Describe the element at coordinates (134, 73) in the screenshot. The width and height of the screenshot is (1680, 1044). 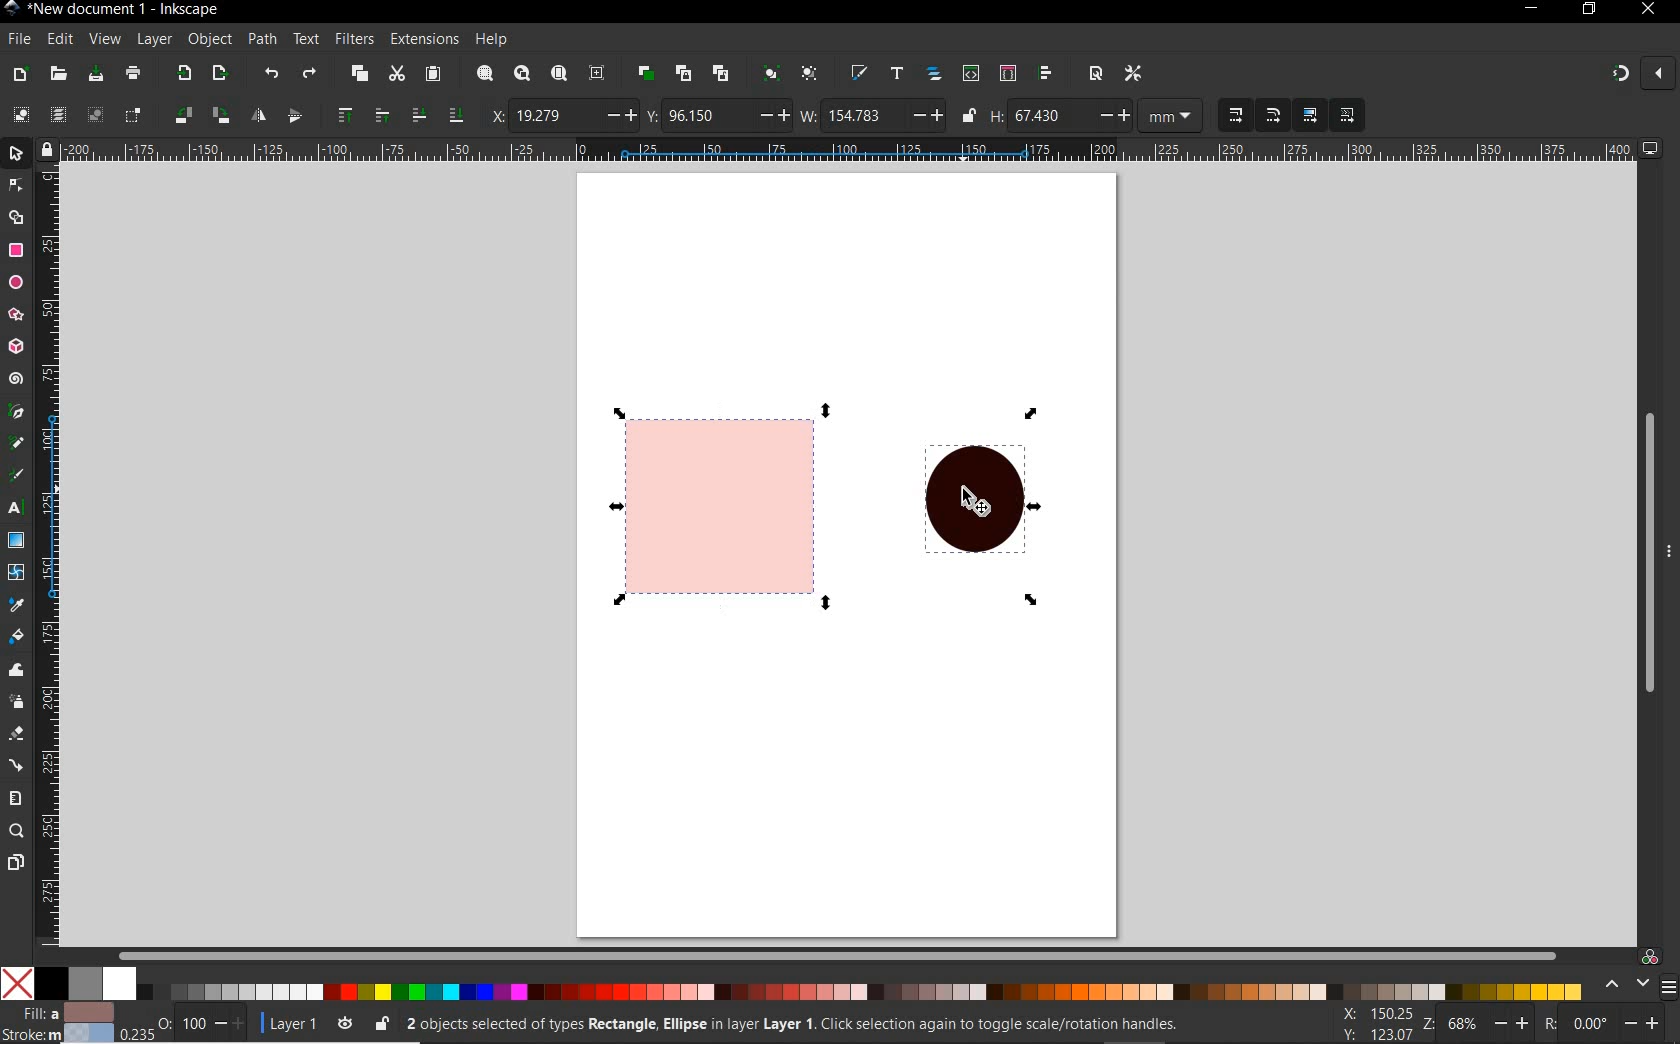
I see `print` at that location.